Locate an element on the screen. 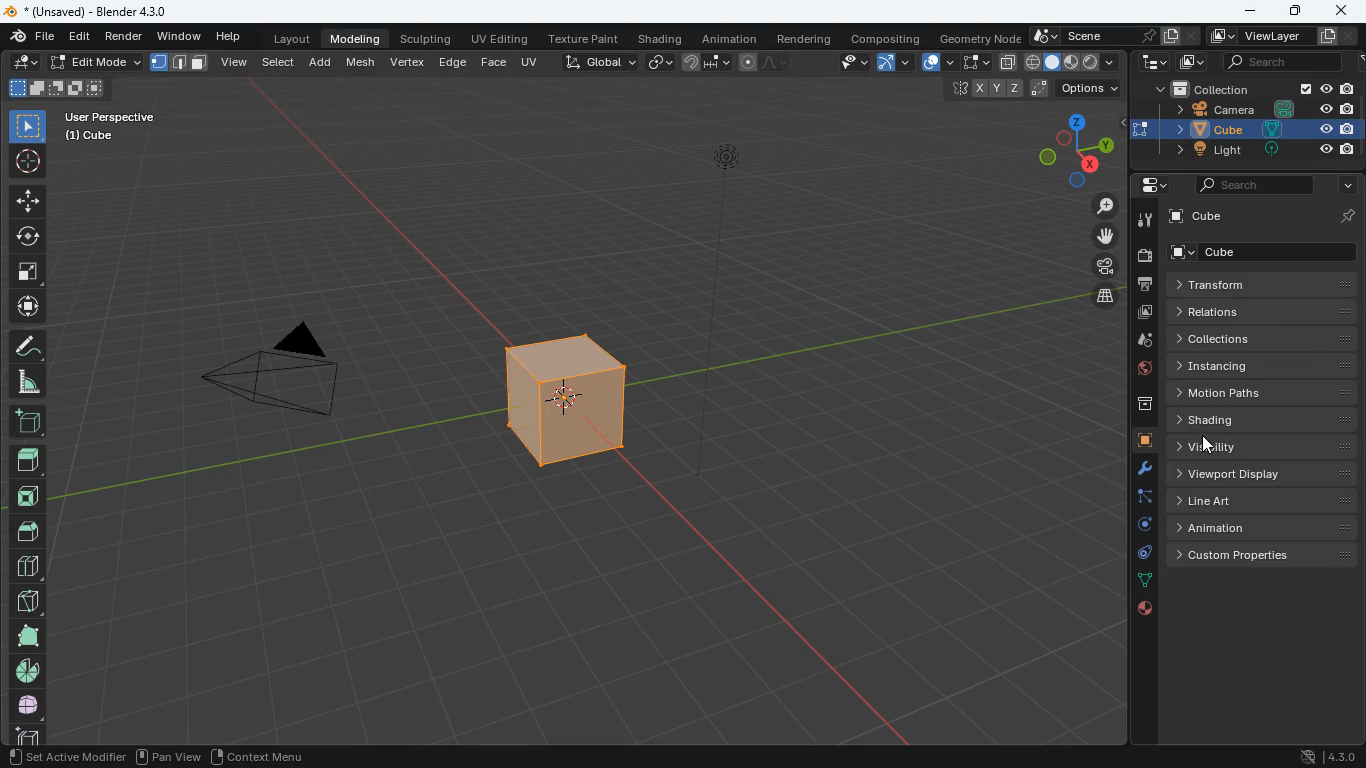 The width and height of the screenshot is (1366, 768). line is located at coordinates (769, 63).